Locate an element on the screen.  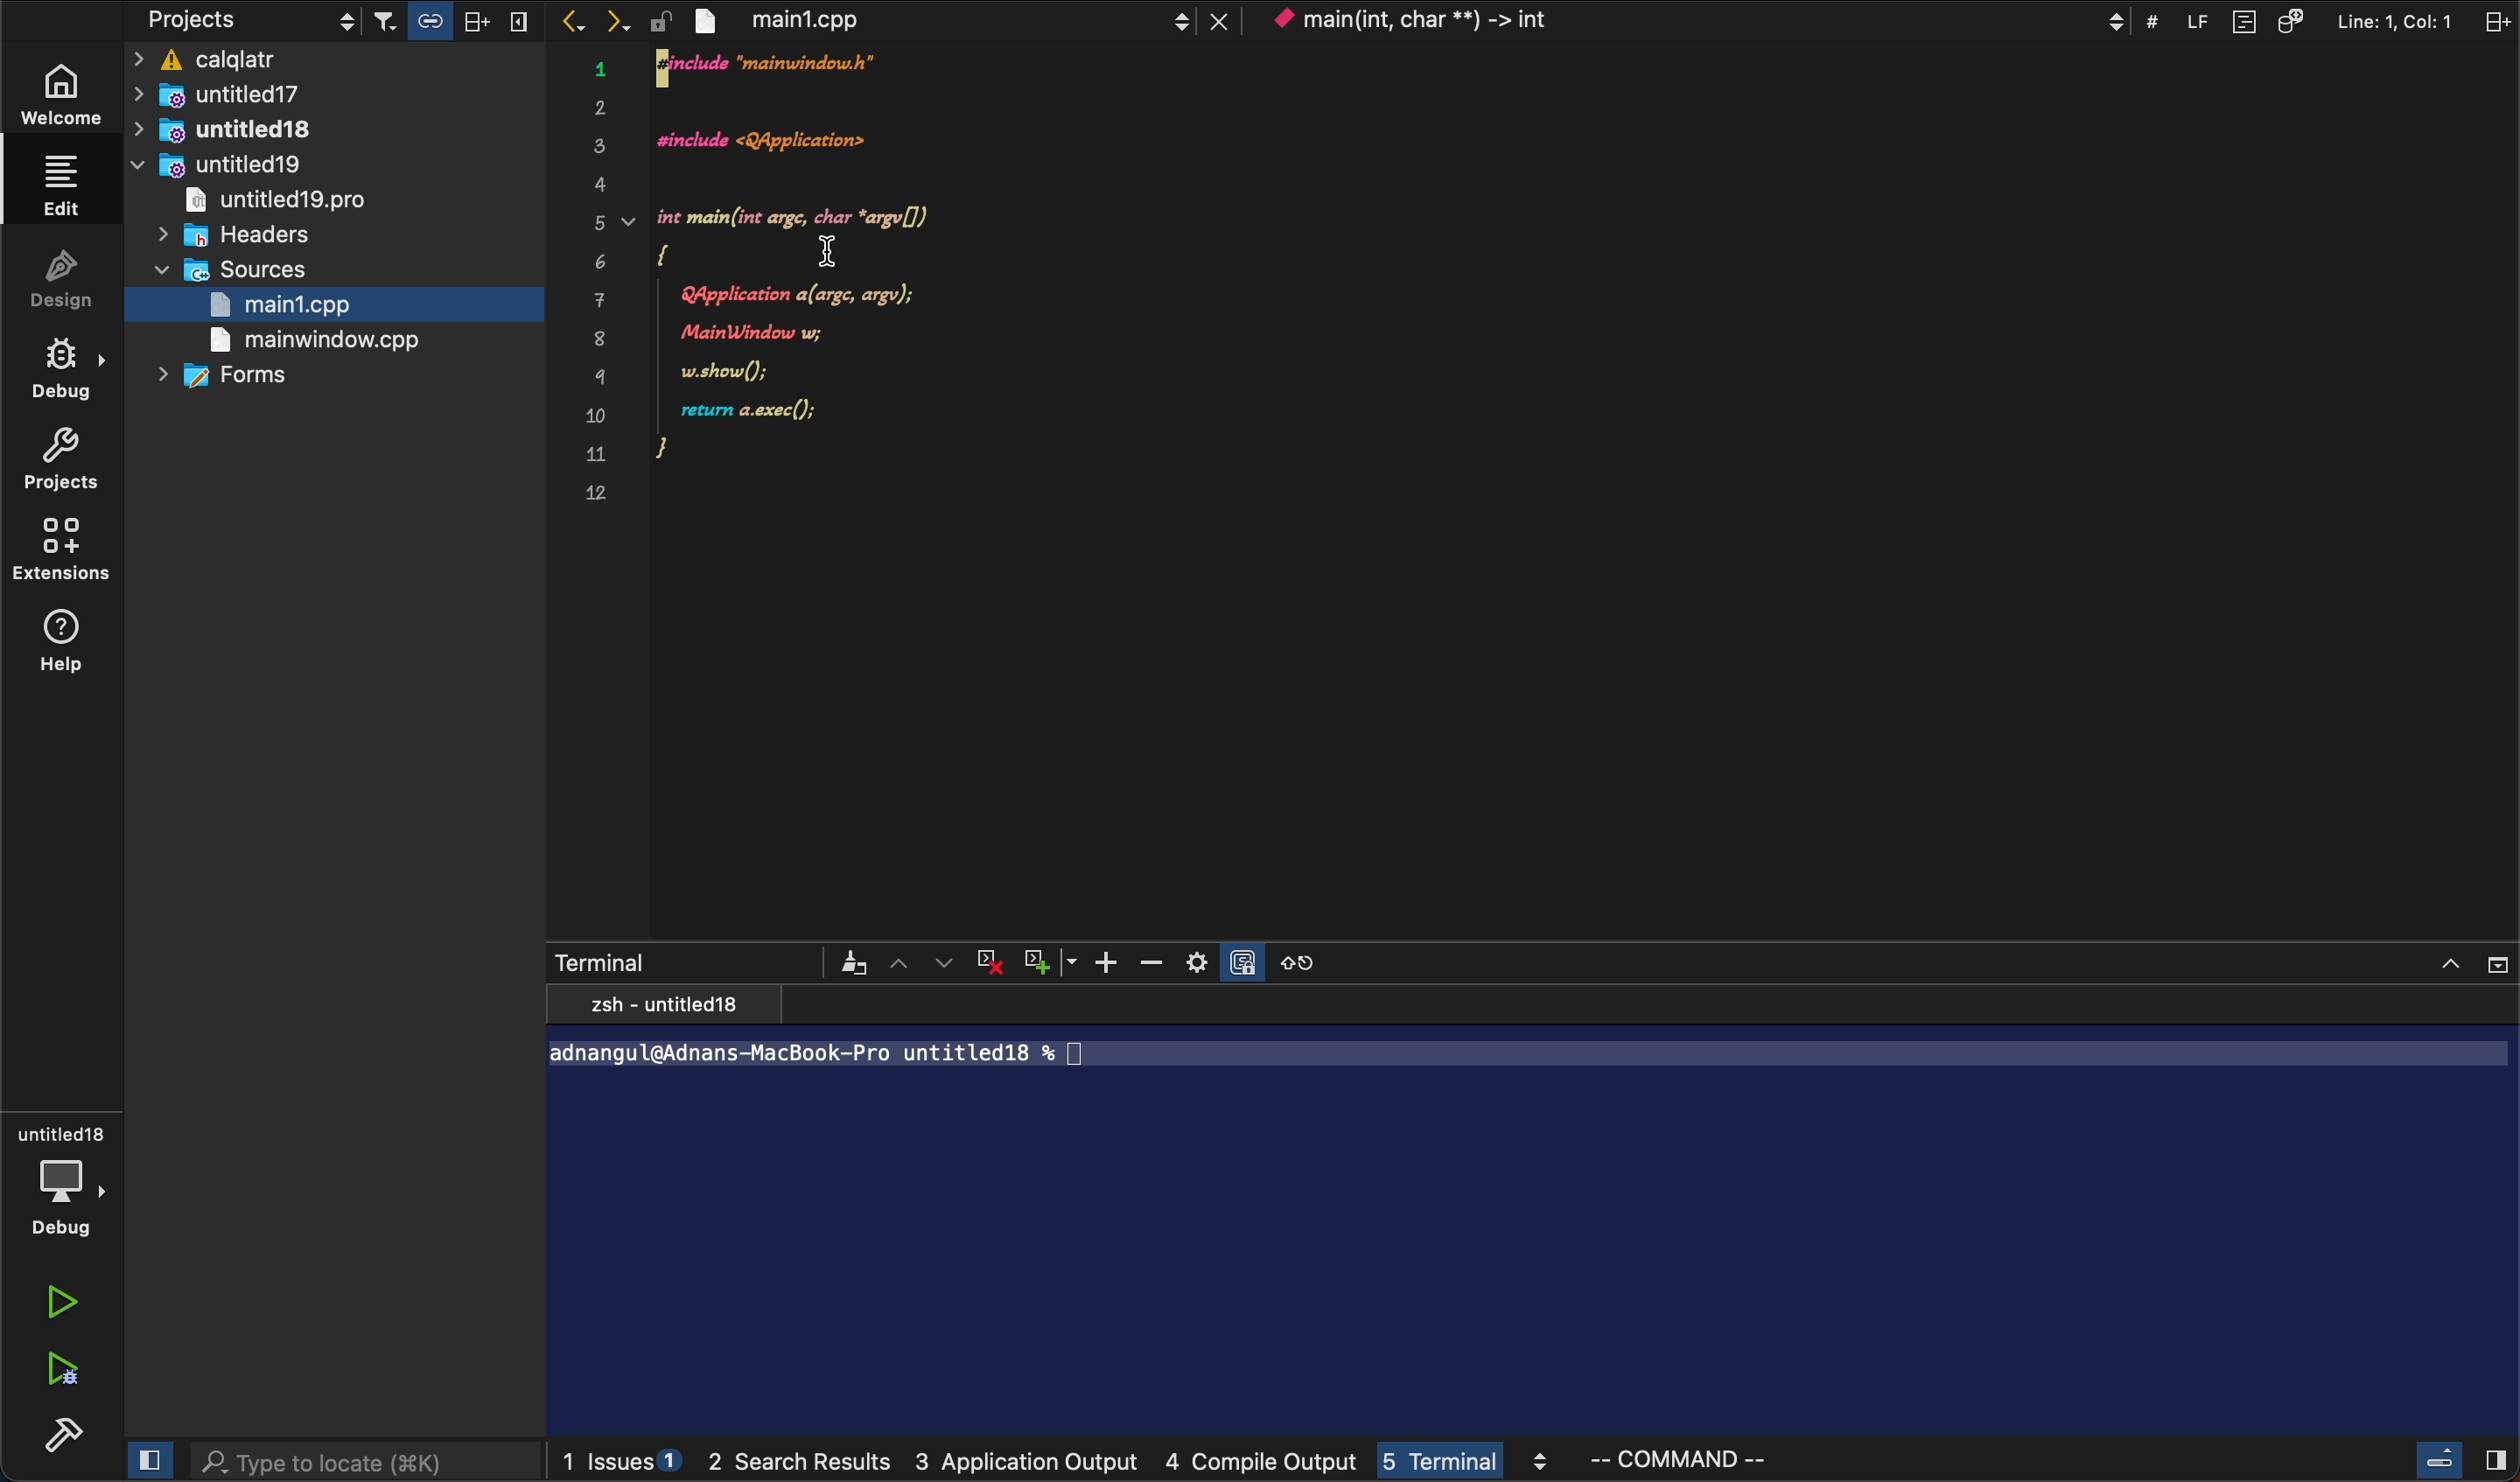
main1.cpp is located at coordinates (325, 306).